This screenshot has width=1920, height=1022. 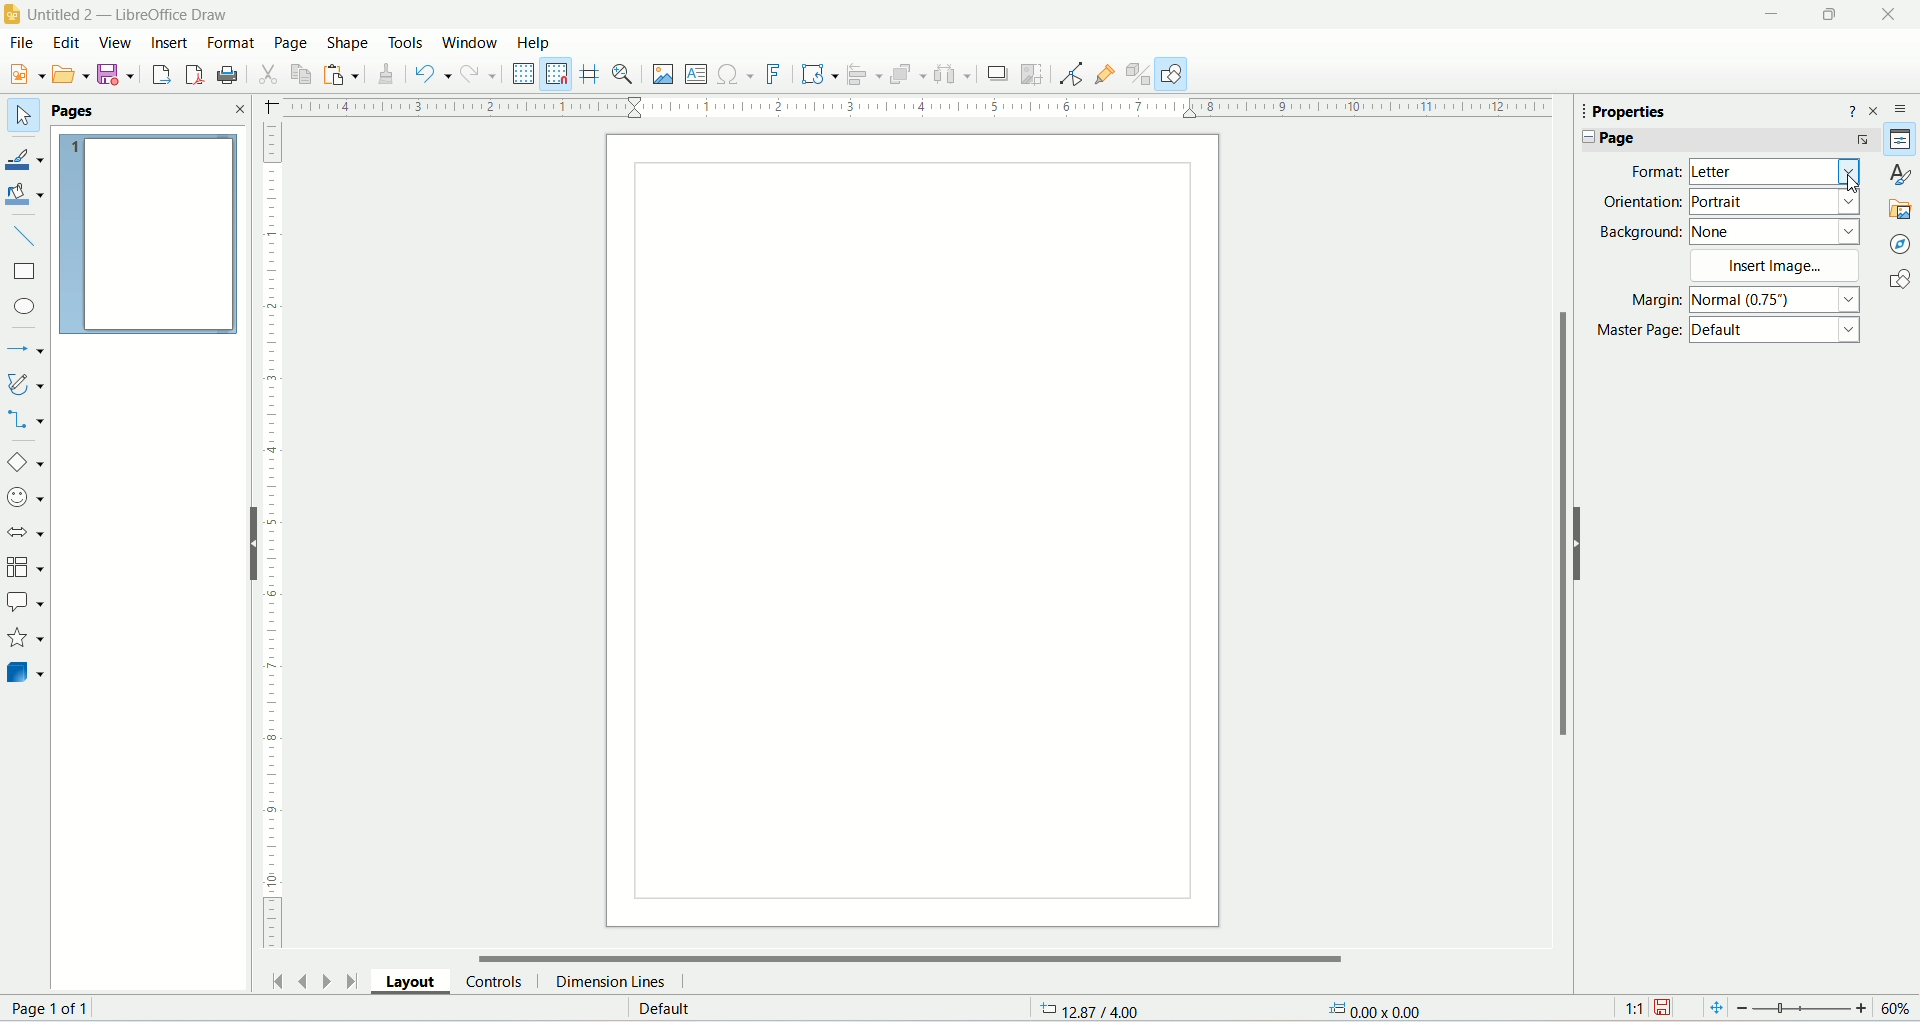 What do you see at coordinates (26, 536) in the screenshot?
I see `block arrows` at bounding box center [26, 536].